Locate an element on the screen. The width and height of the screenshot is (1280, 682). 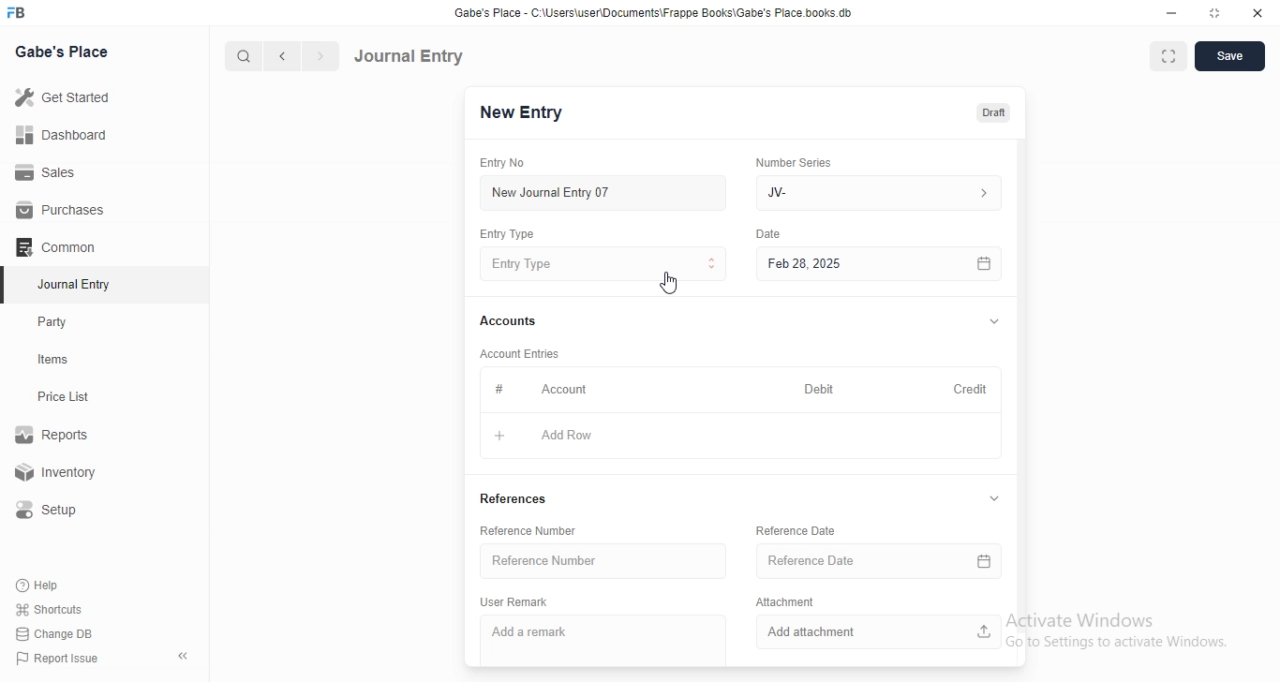
backward is located at coordinates (281, 56).